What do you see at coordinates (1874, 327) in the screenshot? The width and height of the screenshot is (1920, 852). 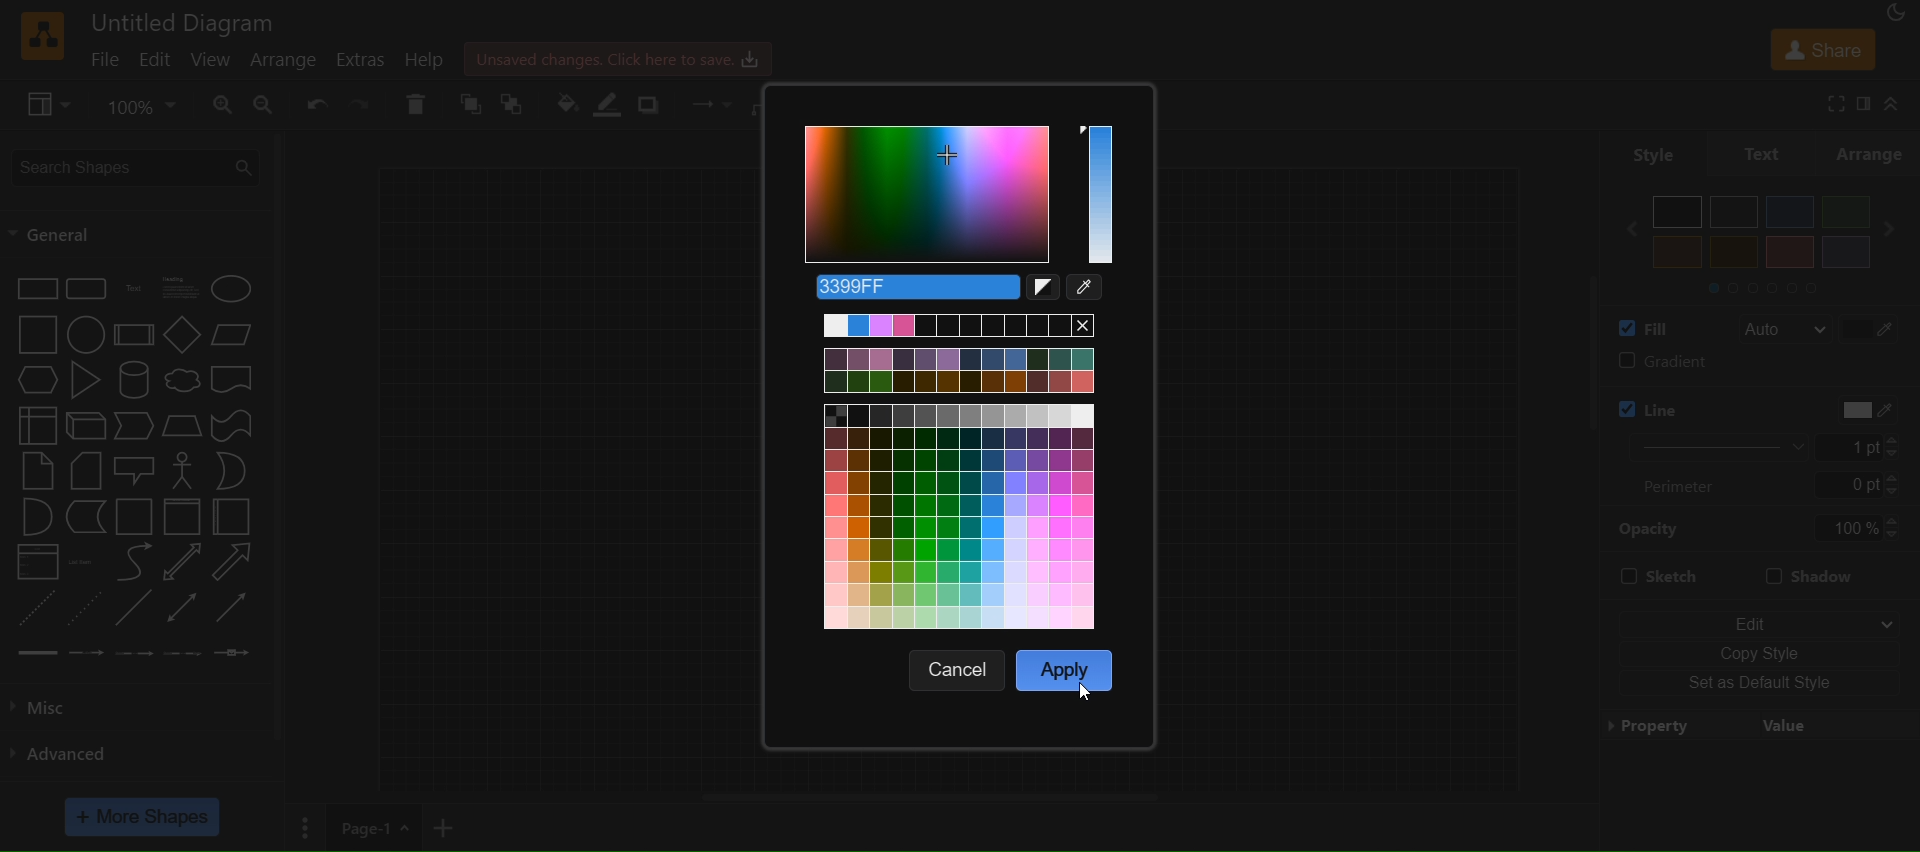 I see `color` at bounding box center [1874, 327].